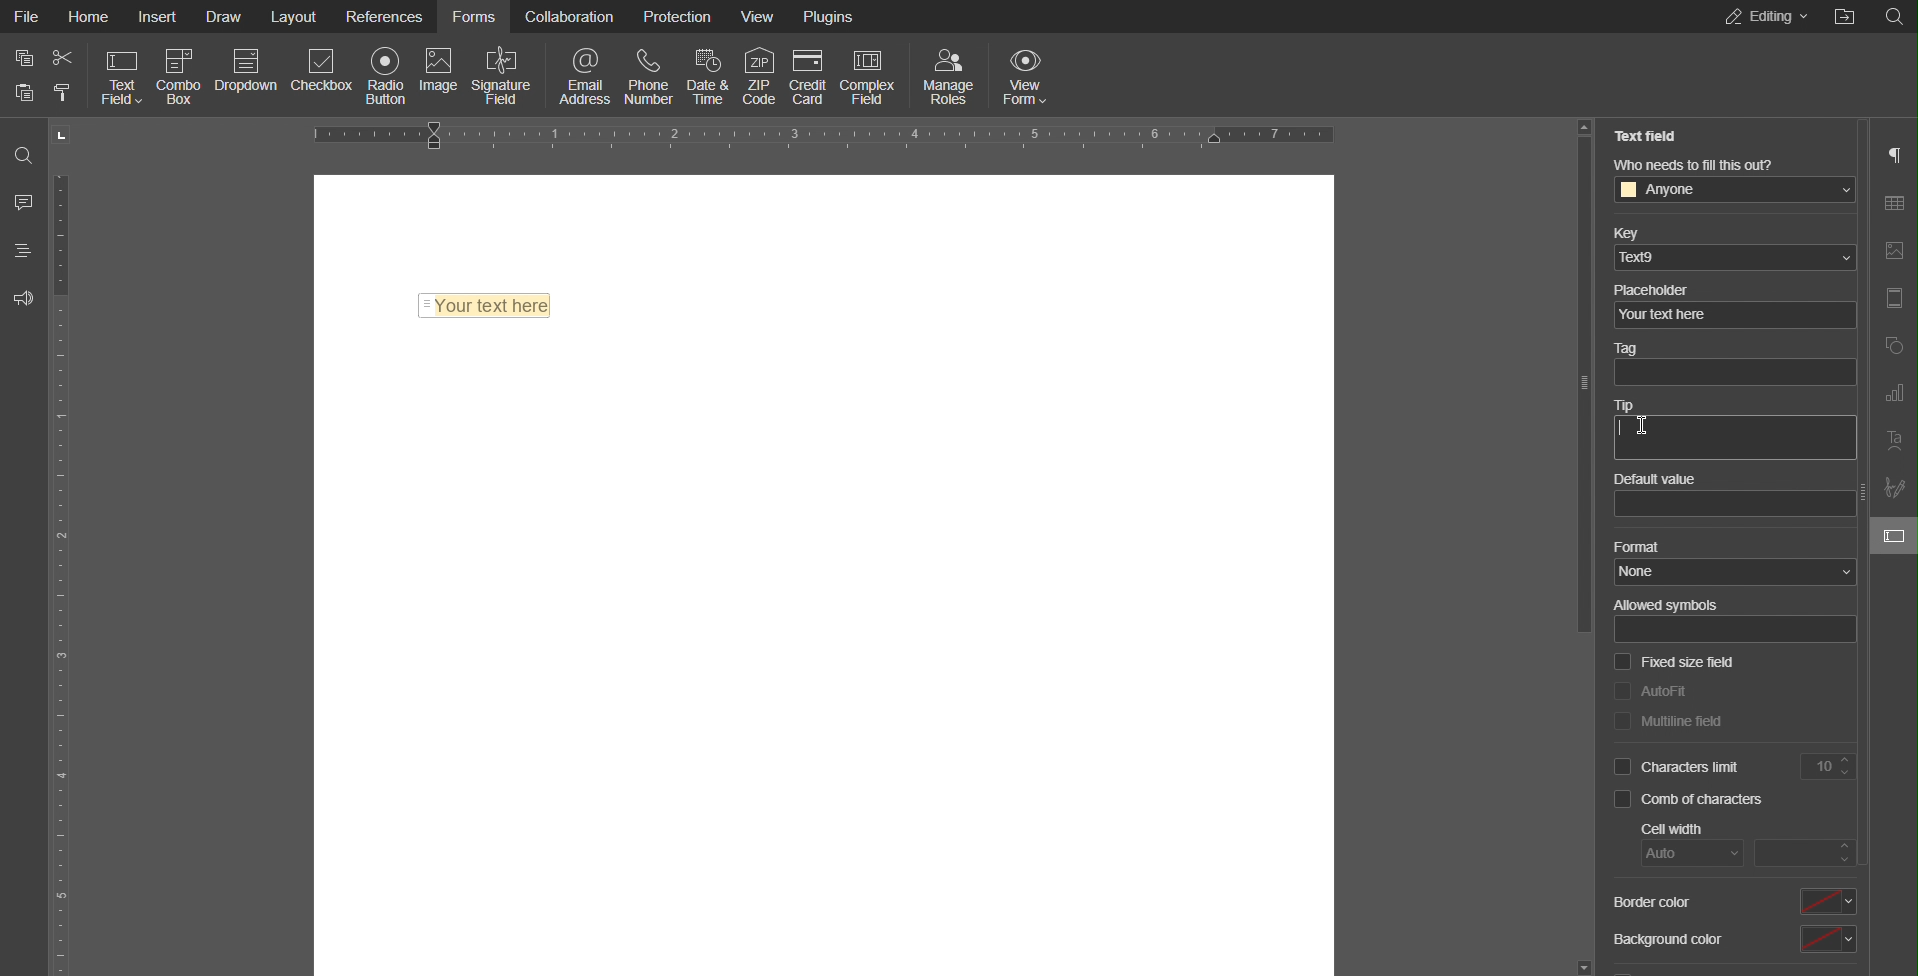 The height and width of the screenshot is (976, 1918). What do you see at coordinates (762, 74) in the screenshot?
I see `ZIP Code` at bounding box center [762, 74].